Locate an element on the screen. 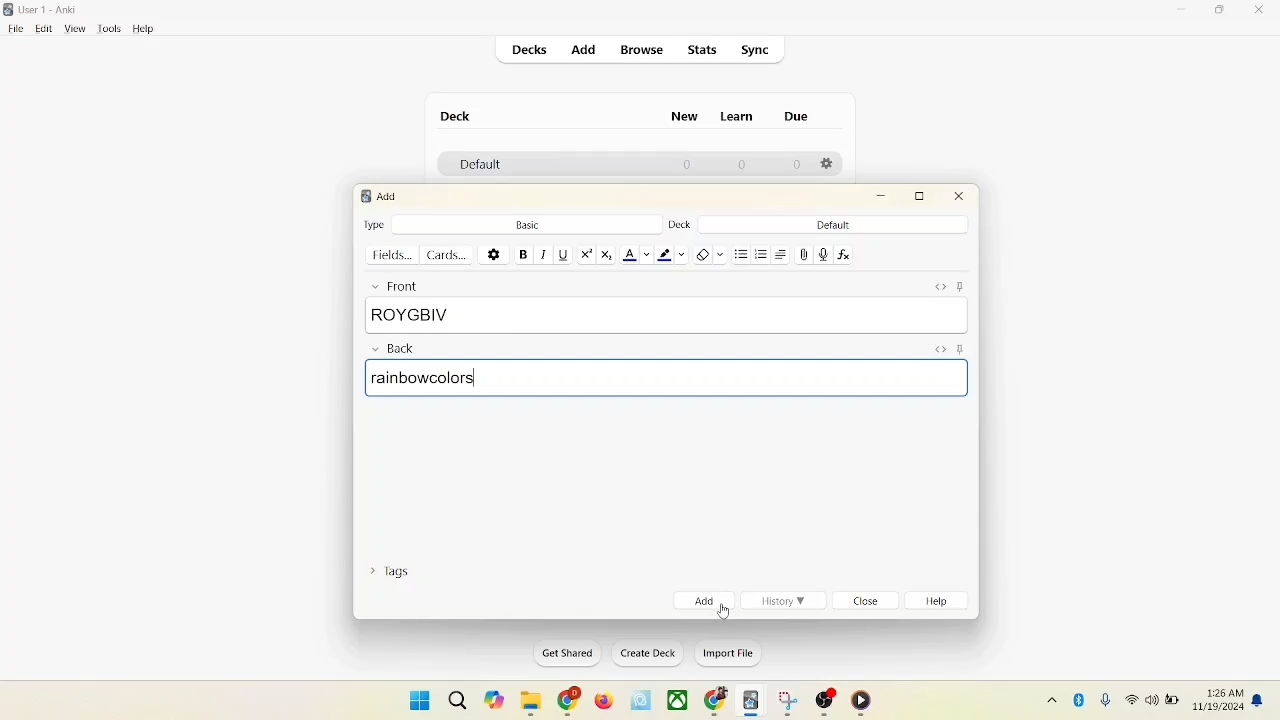  due is located at coordinates (796, 116).